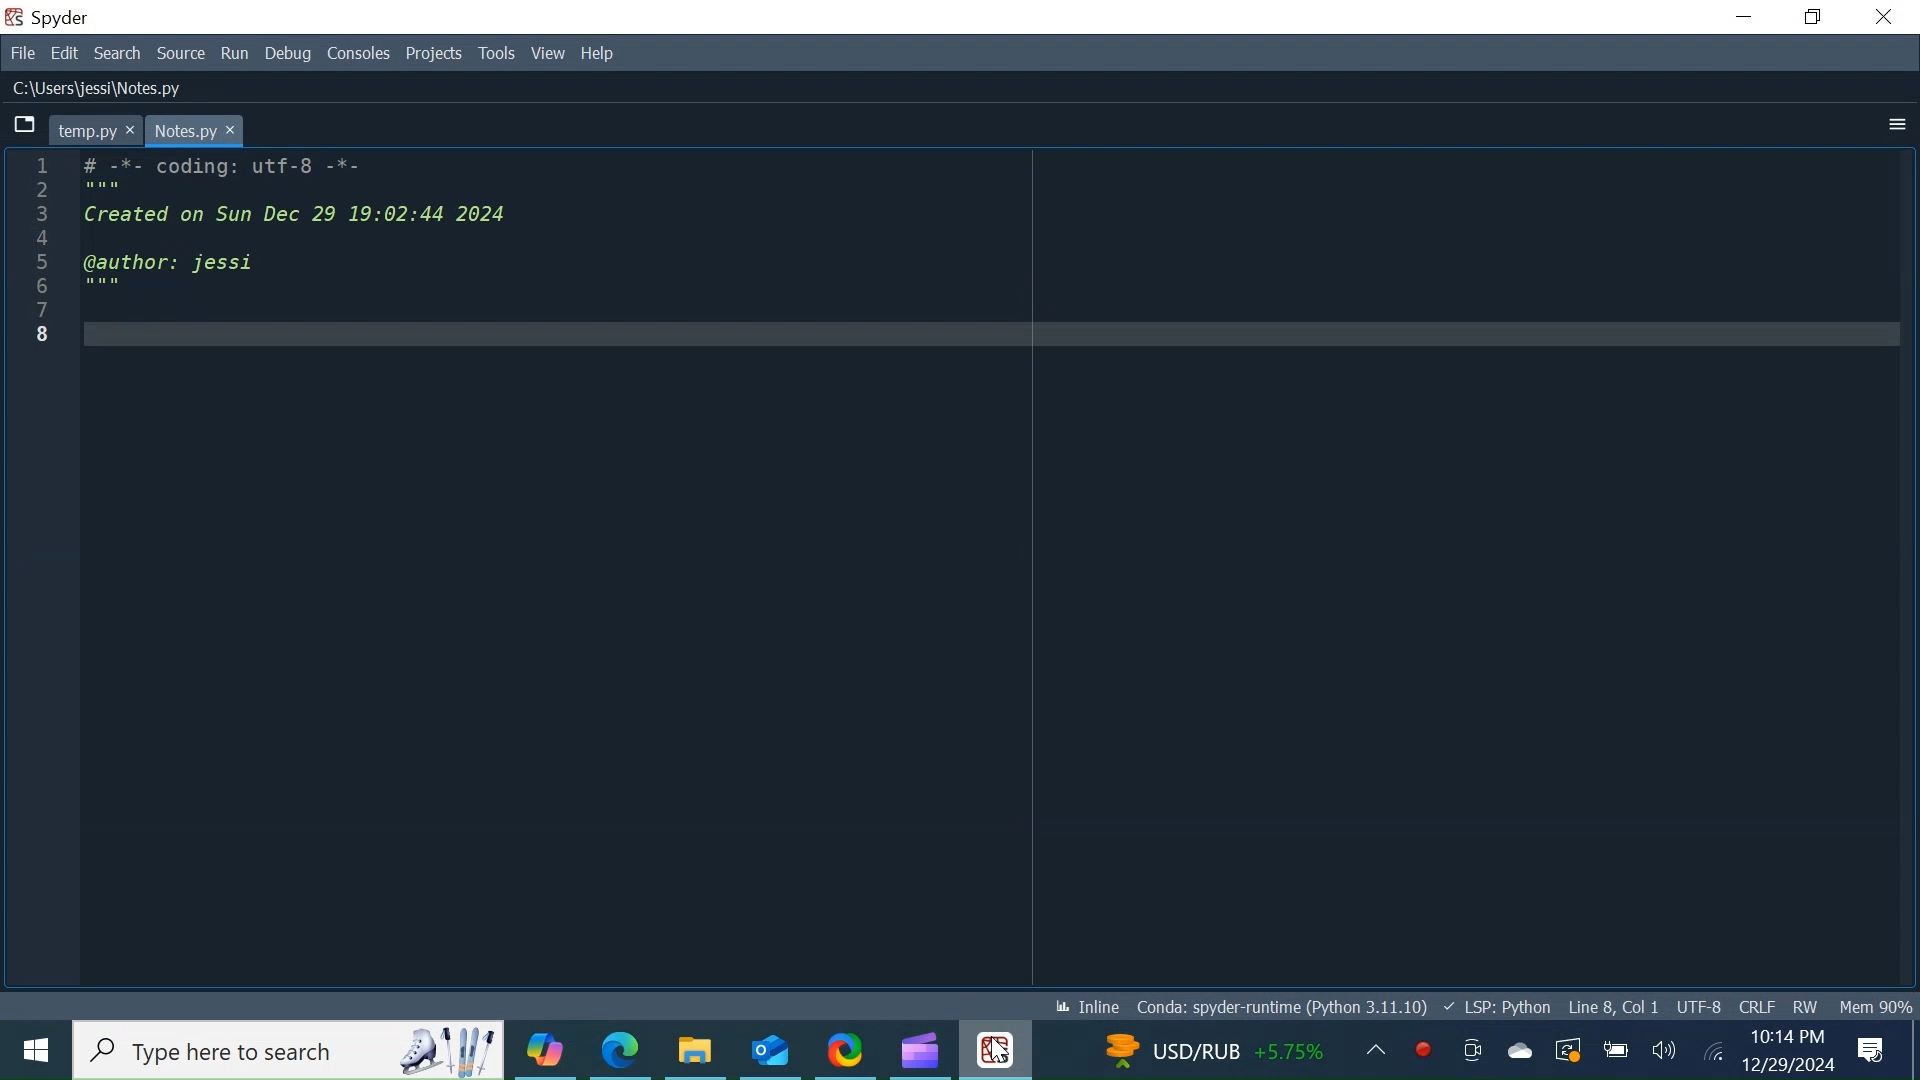 The width and height of the screenshot is (1920, 1080). I want to click on LSP Python, so click(1497, 1006).